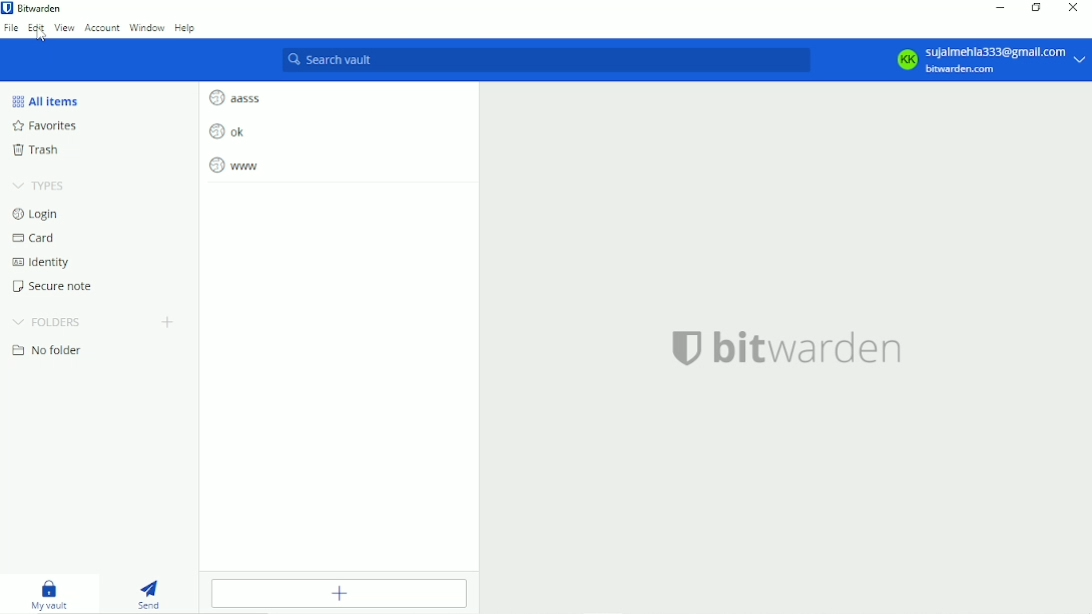  I want to click on bitwarden, so click(786, 346).